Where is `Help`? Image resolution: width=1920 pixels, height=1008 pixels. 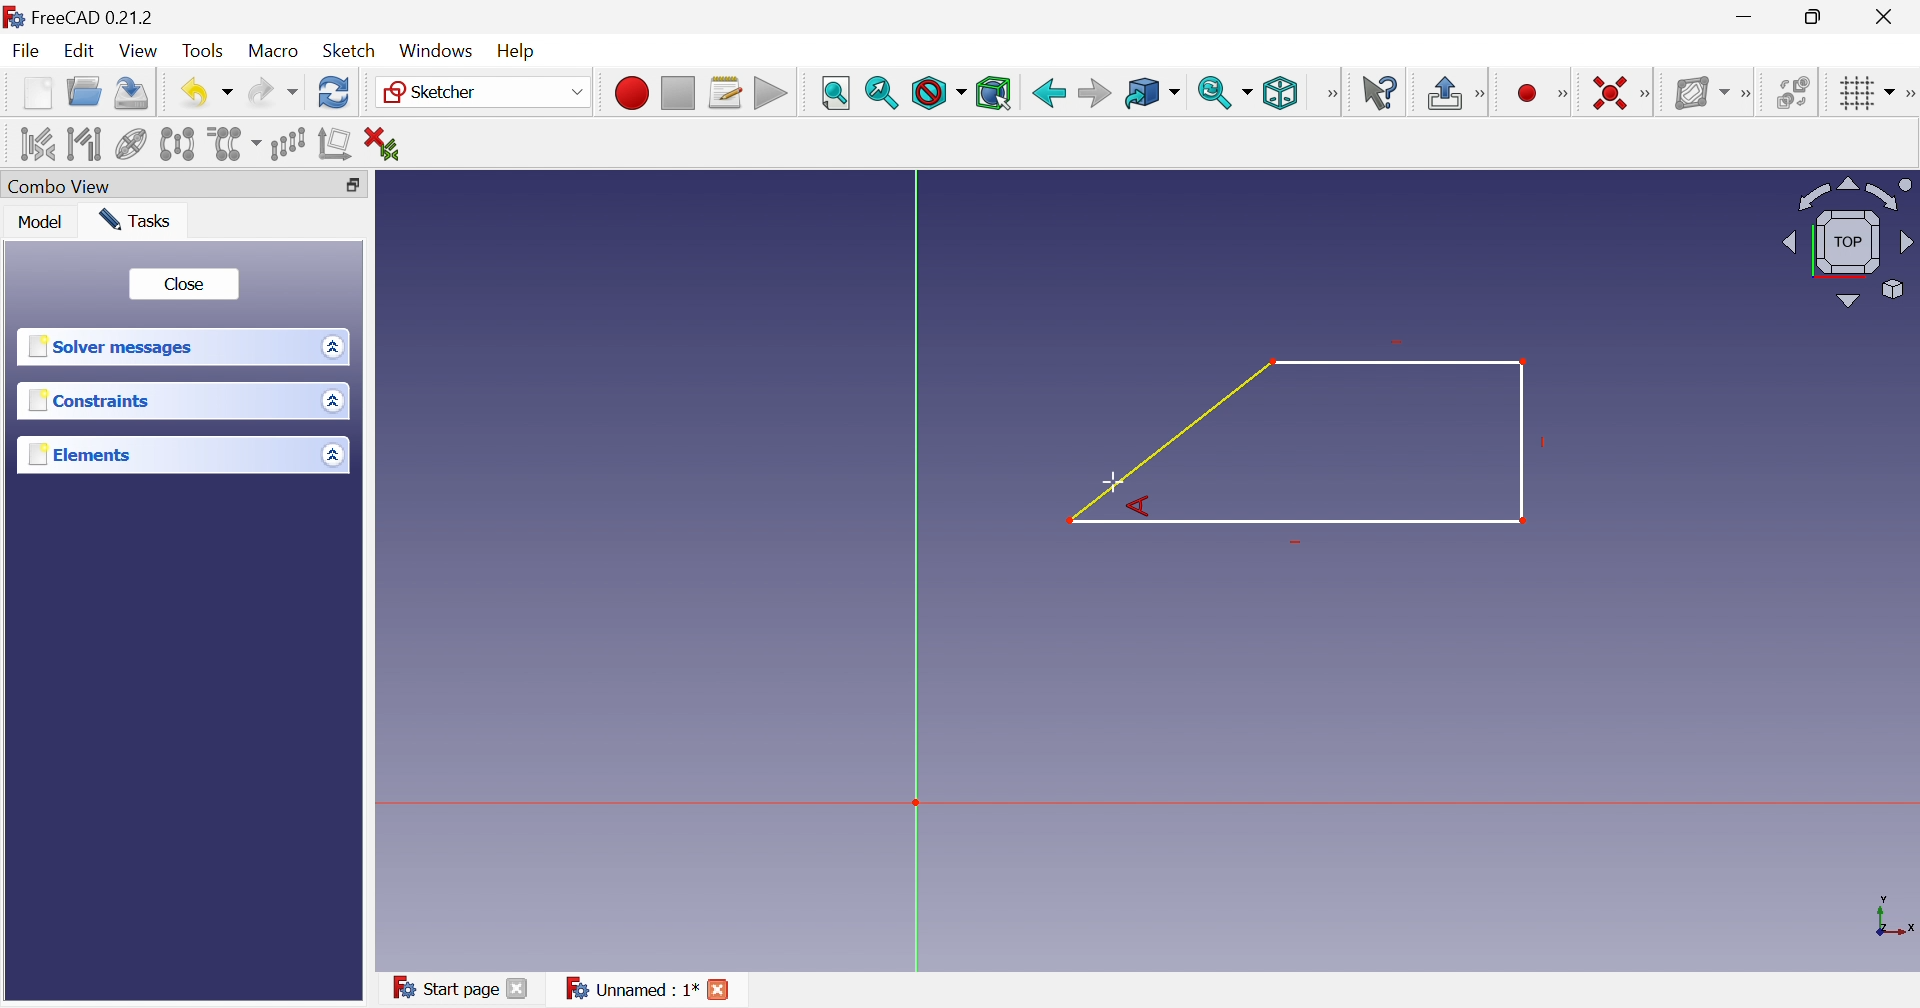 Help is located at coordinates (524, 49).